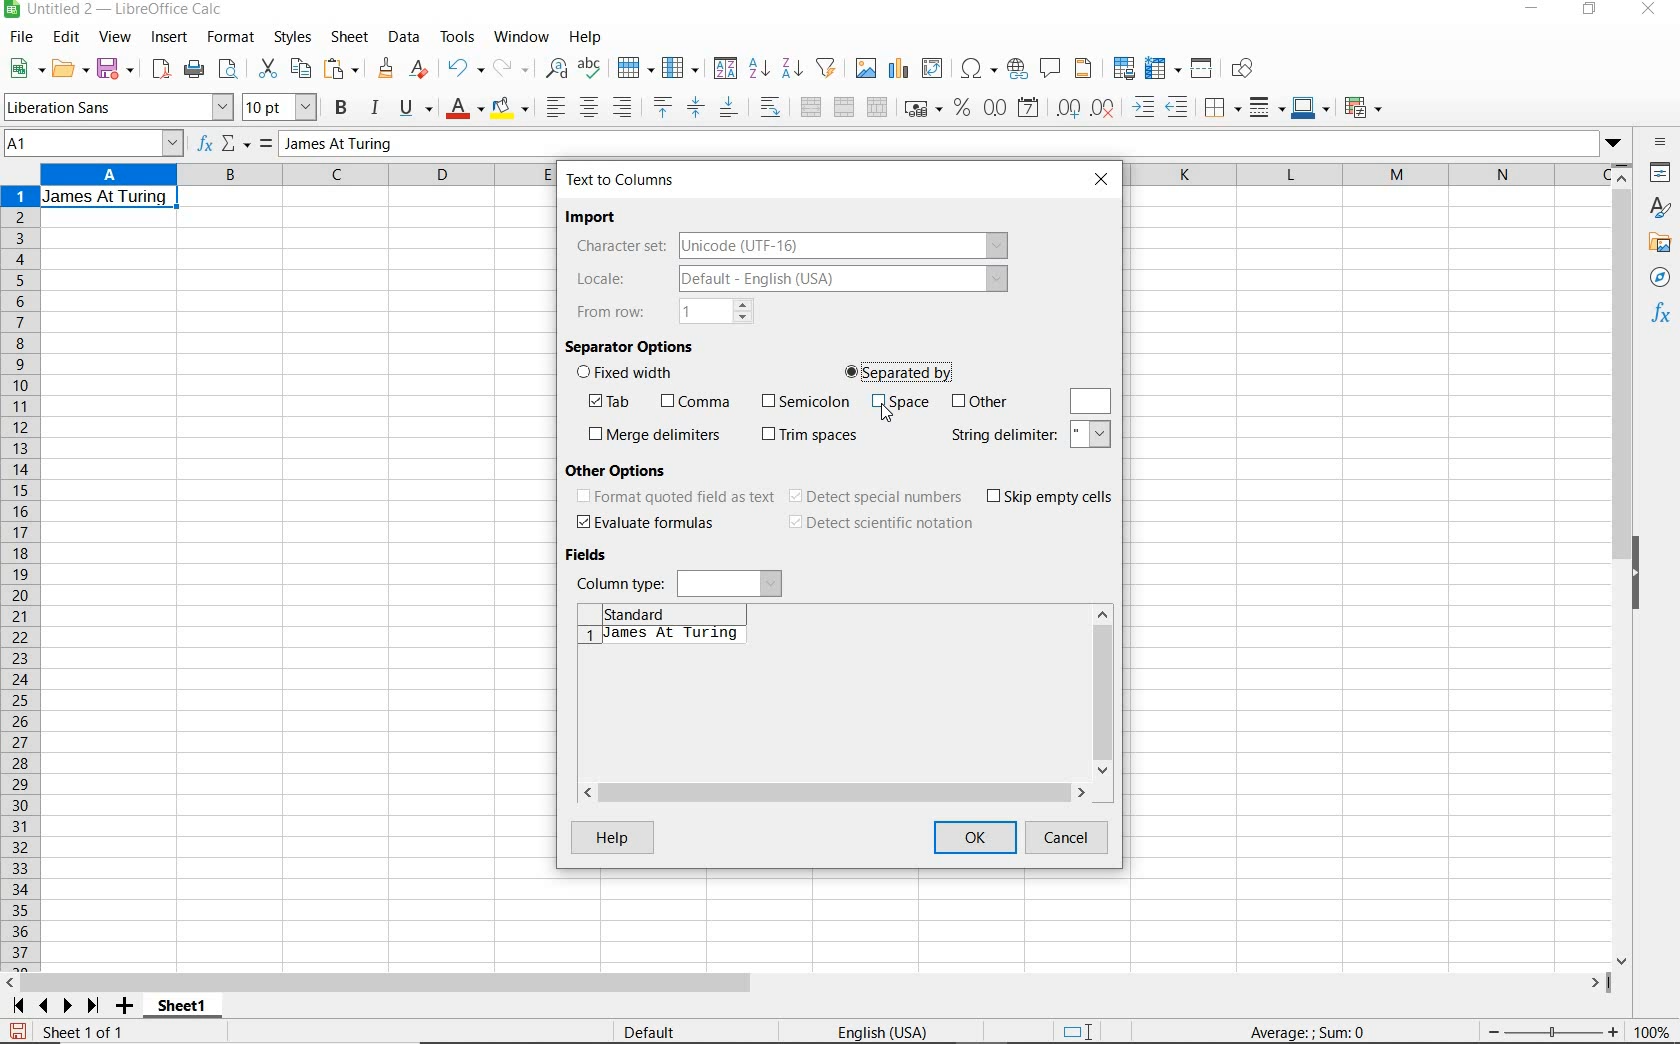 Image resolution: width=1680 pixels, height=1044 pixels. I want to click on separated by, so click(900, 370).